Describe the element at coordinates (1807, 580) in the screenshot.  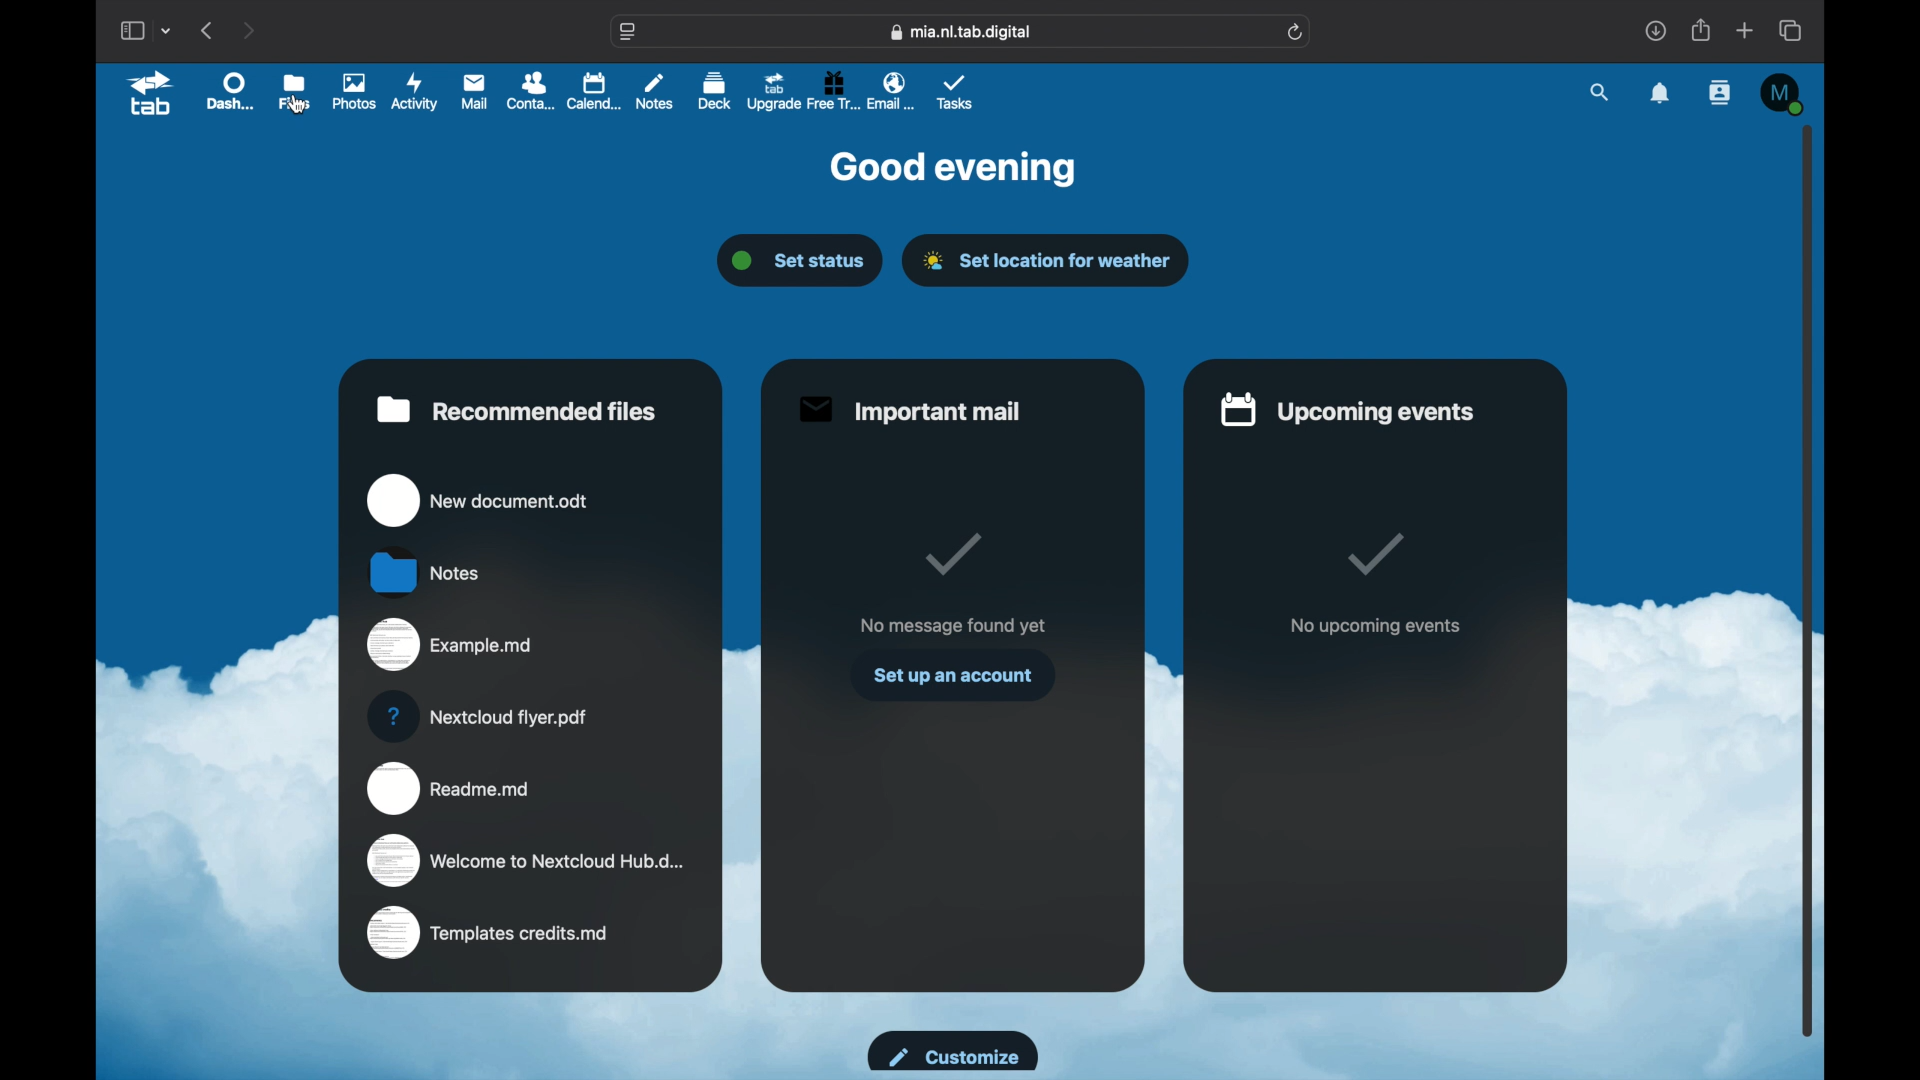
I see `scroll box` at that location.